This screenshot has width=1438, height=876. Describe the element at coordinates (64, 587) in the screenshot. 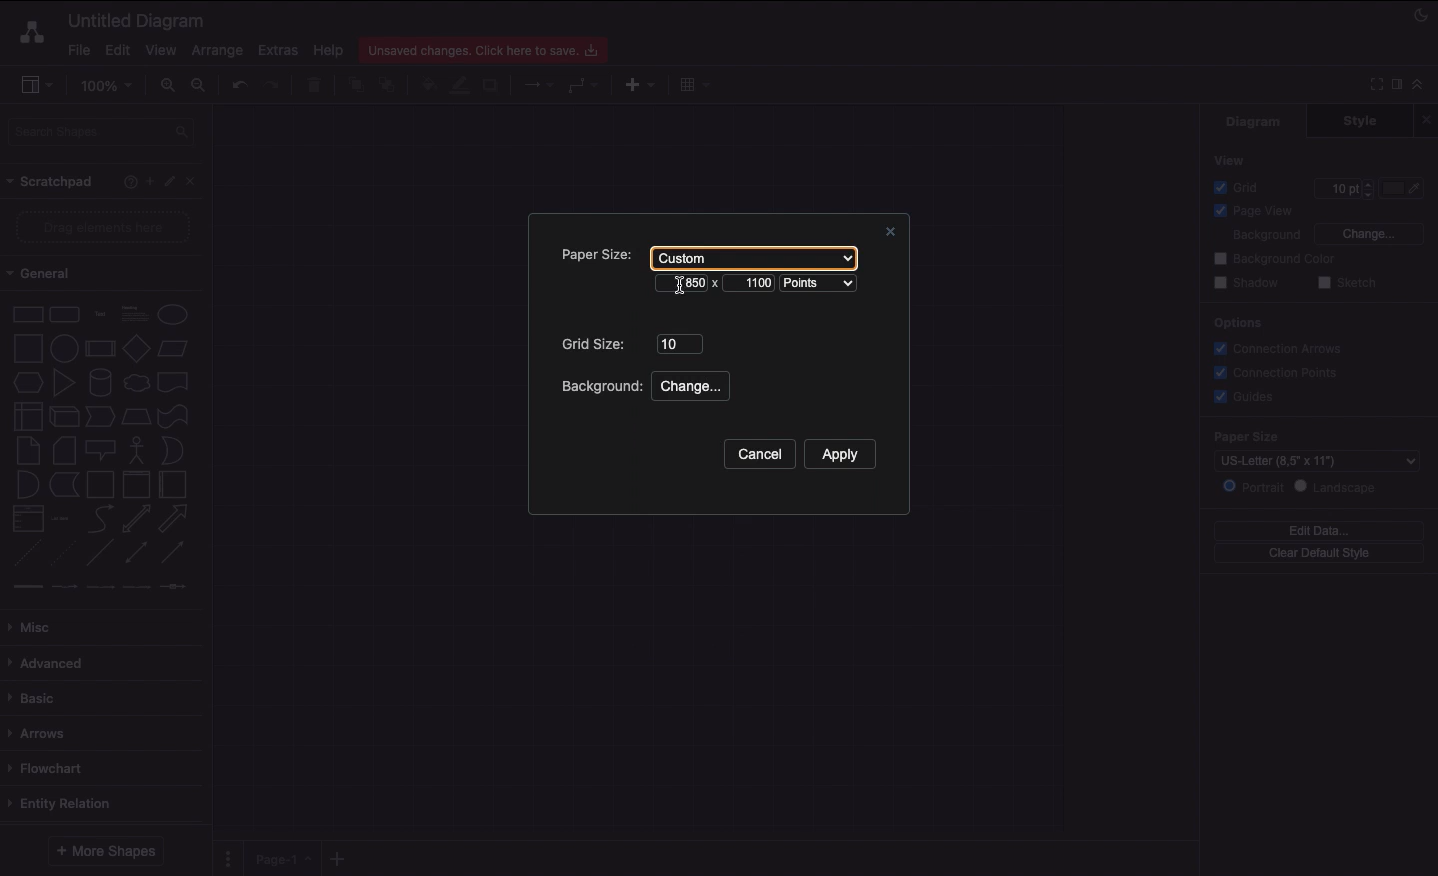

I see `connector 2` at that location.